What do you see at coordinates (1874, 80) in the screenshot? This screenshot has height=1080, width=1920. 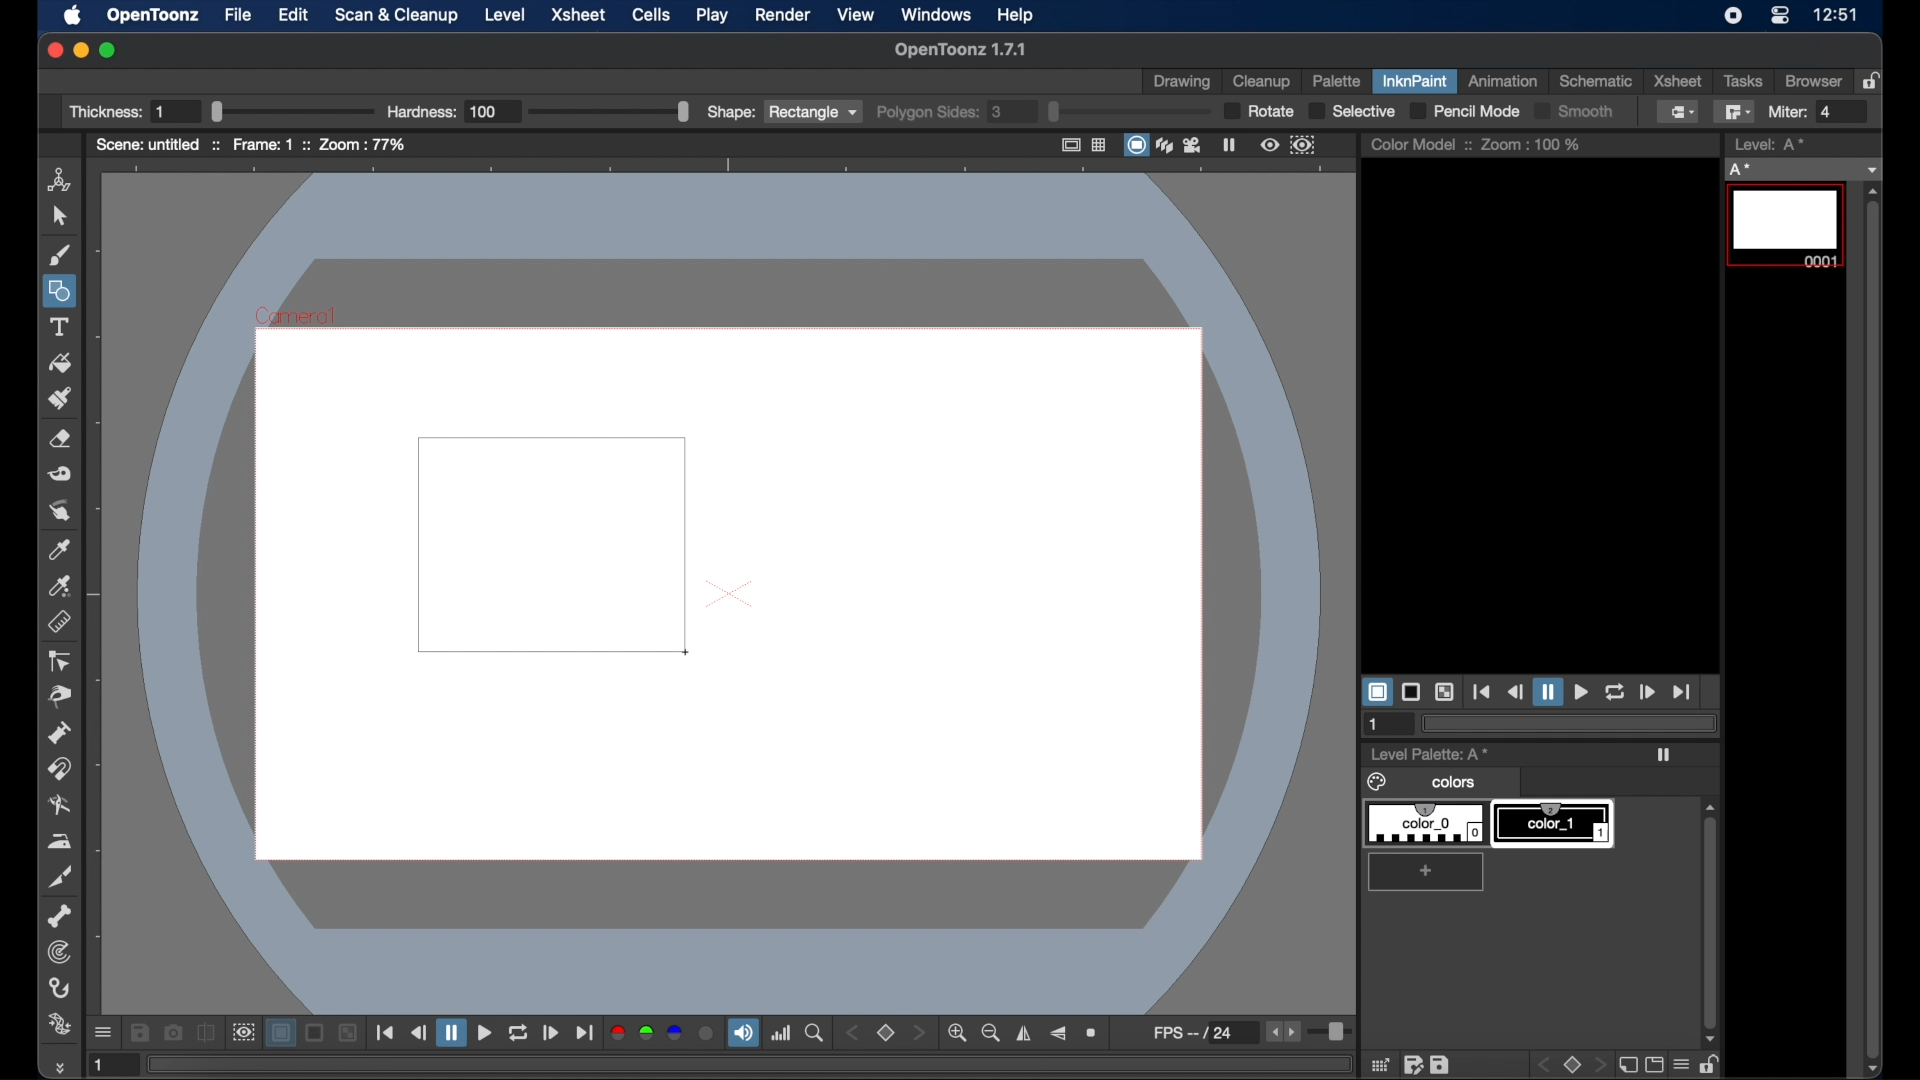 I see `lock rooms table` at bounding box center [1874, 80].